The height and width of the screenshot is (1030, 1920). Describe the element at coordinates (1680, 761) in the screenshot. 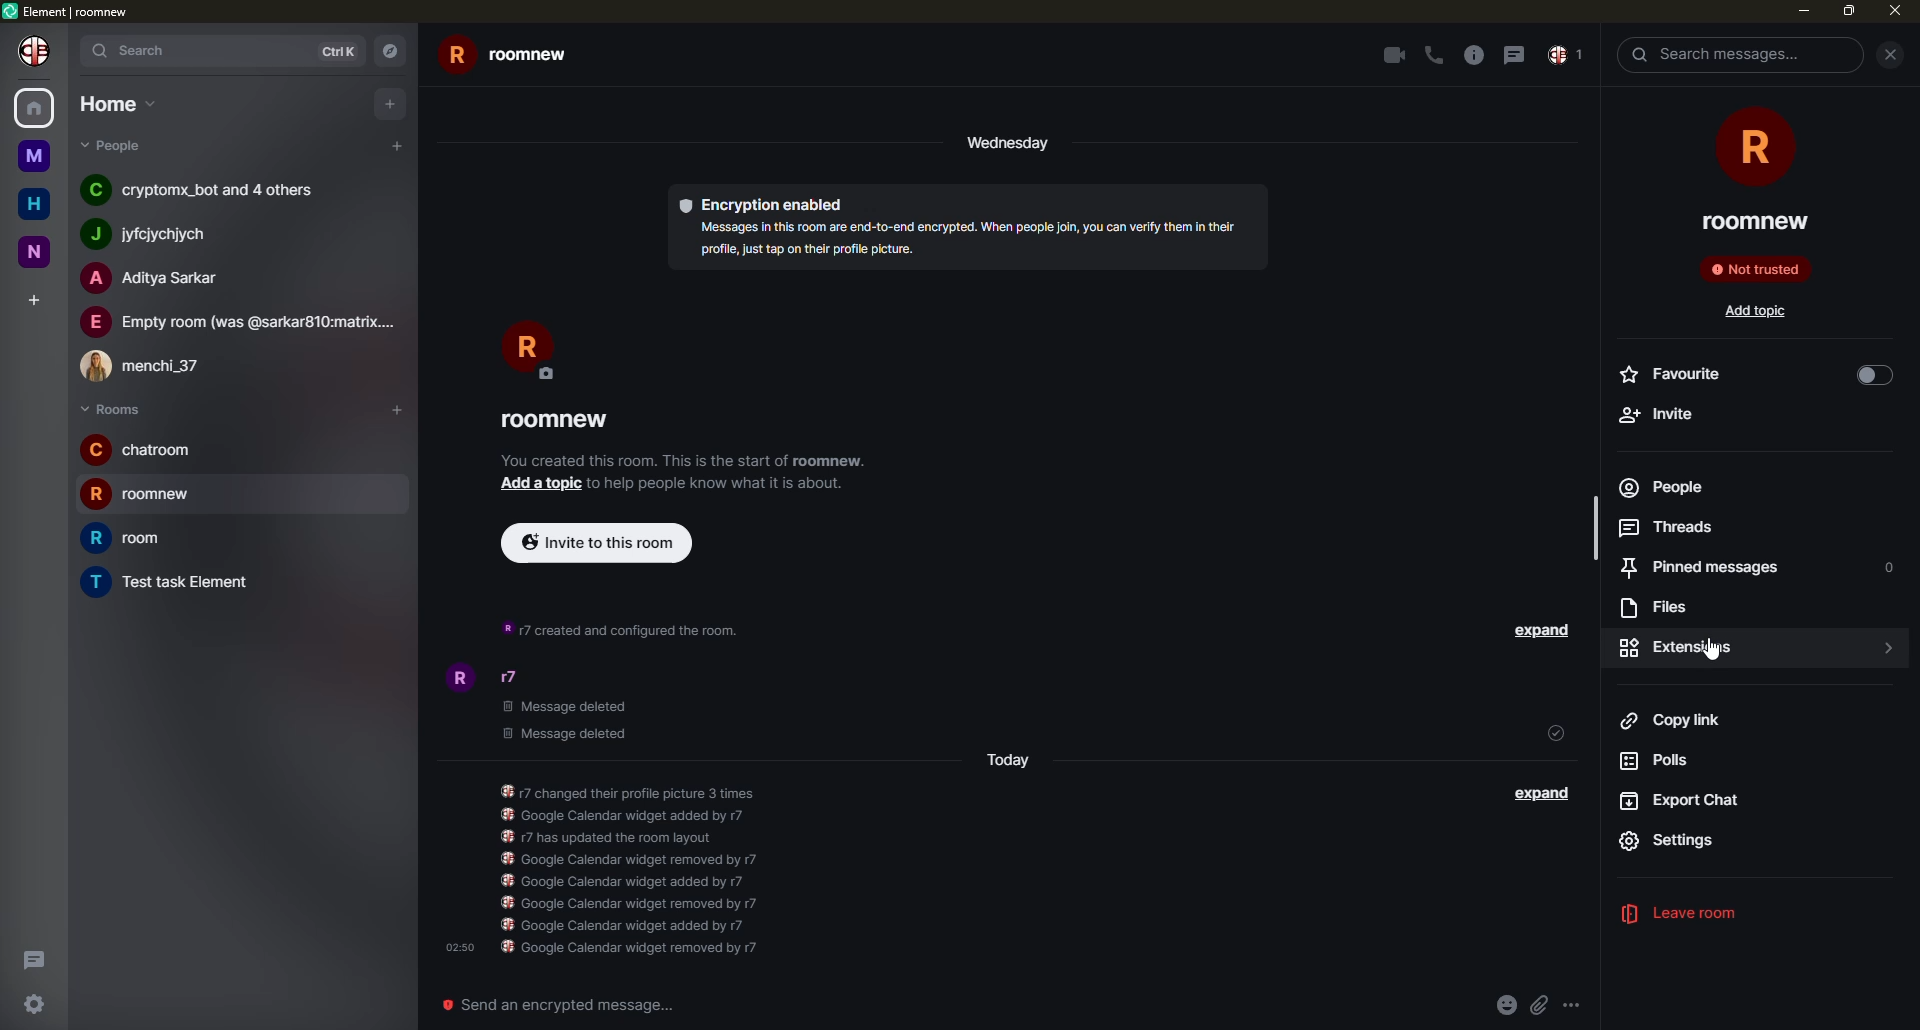

I see `pods` at that location.